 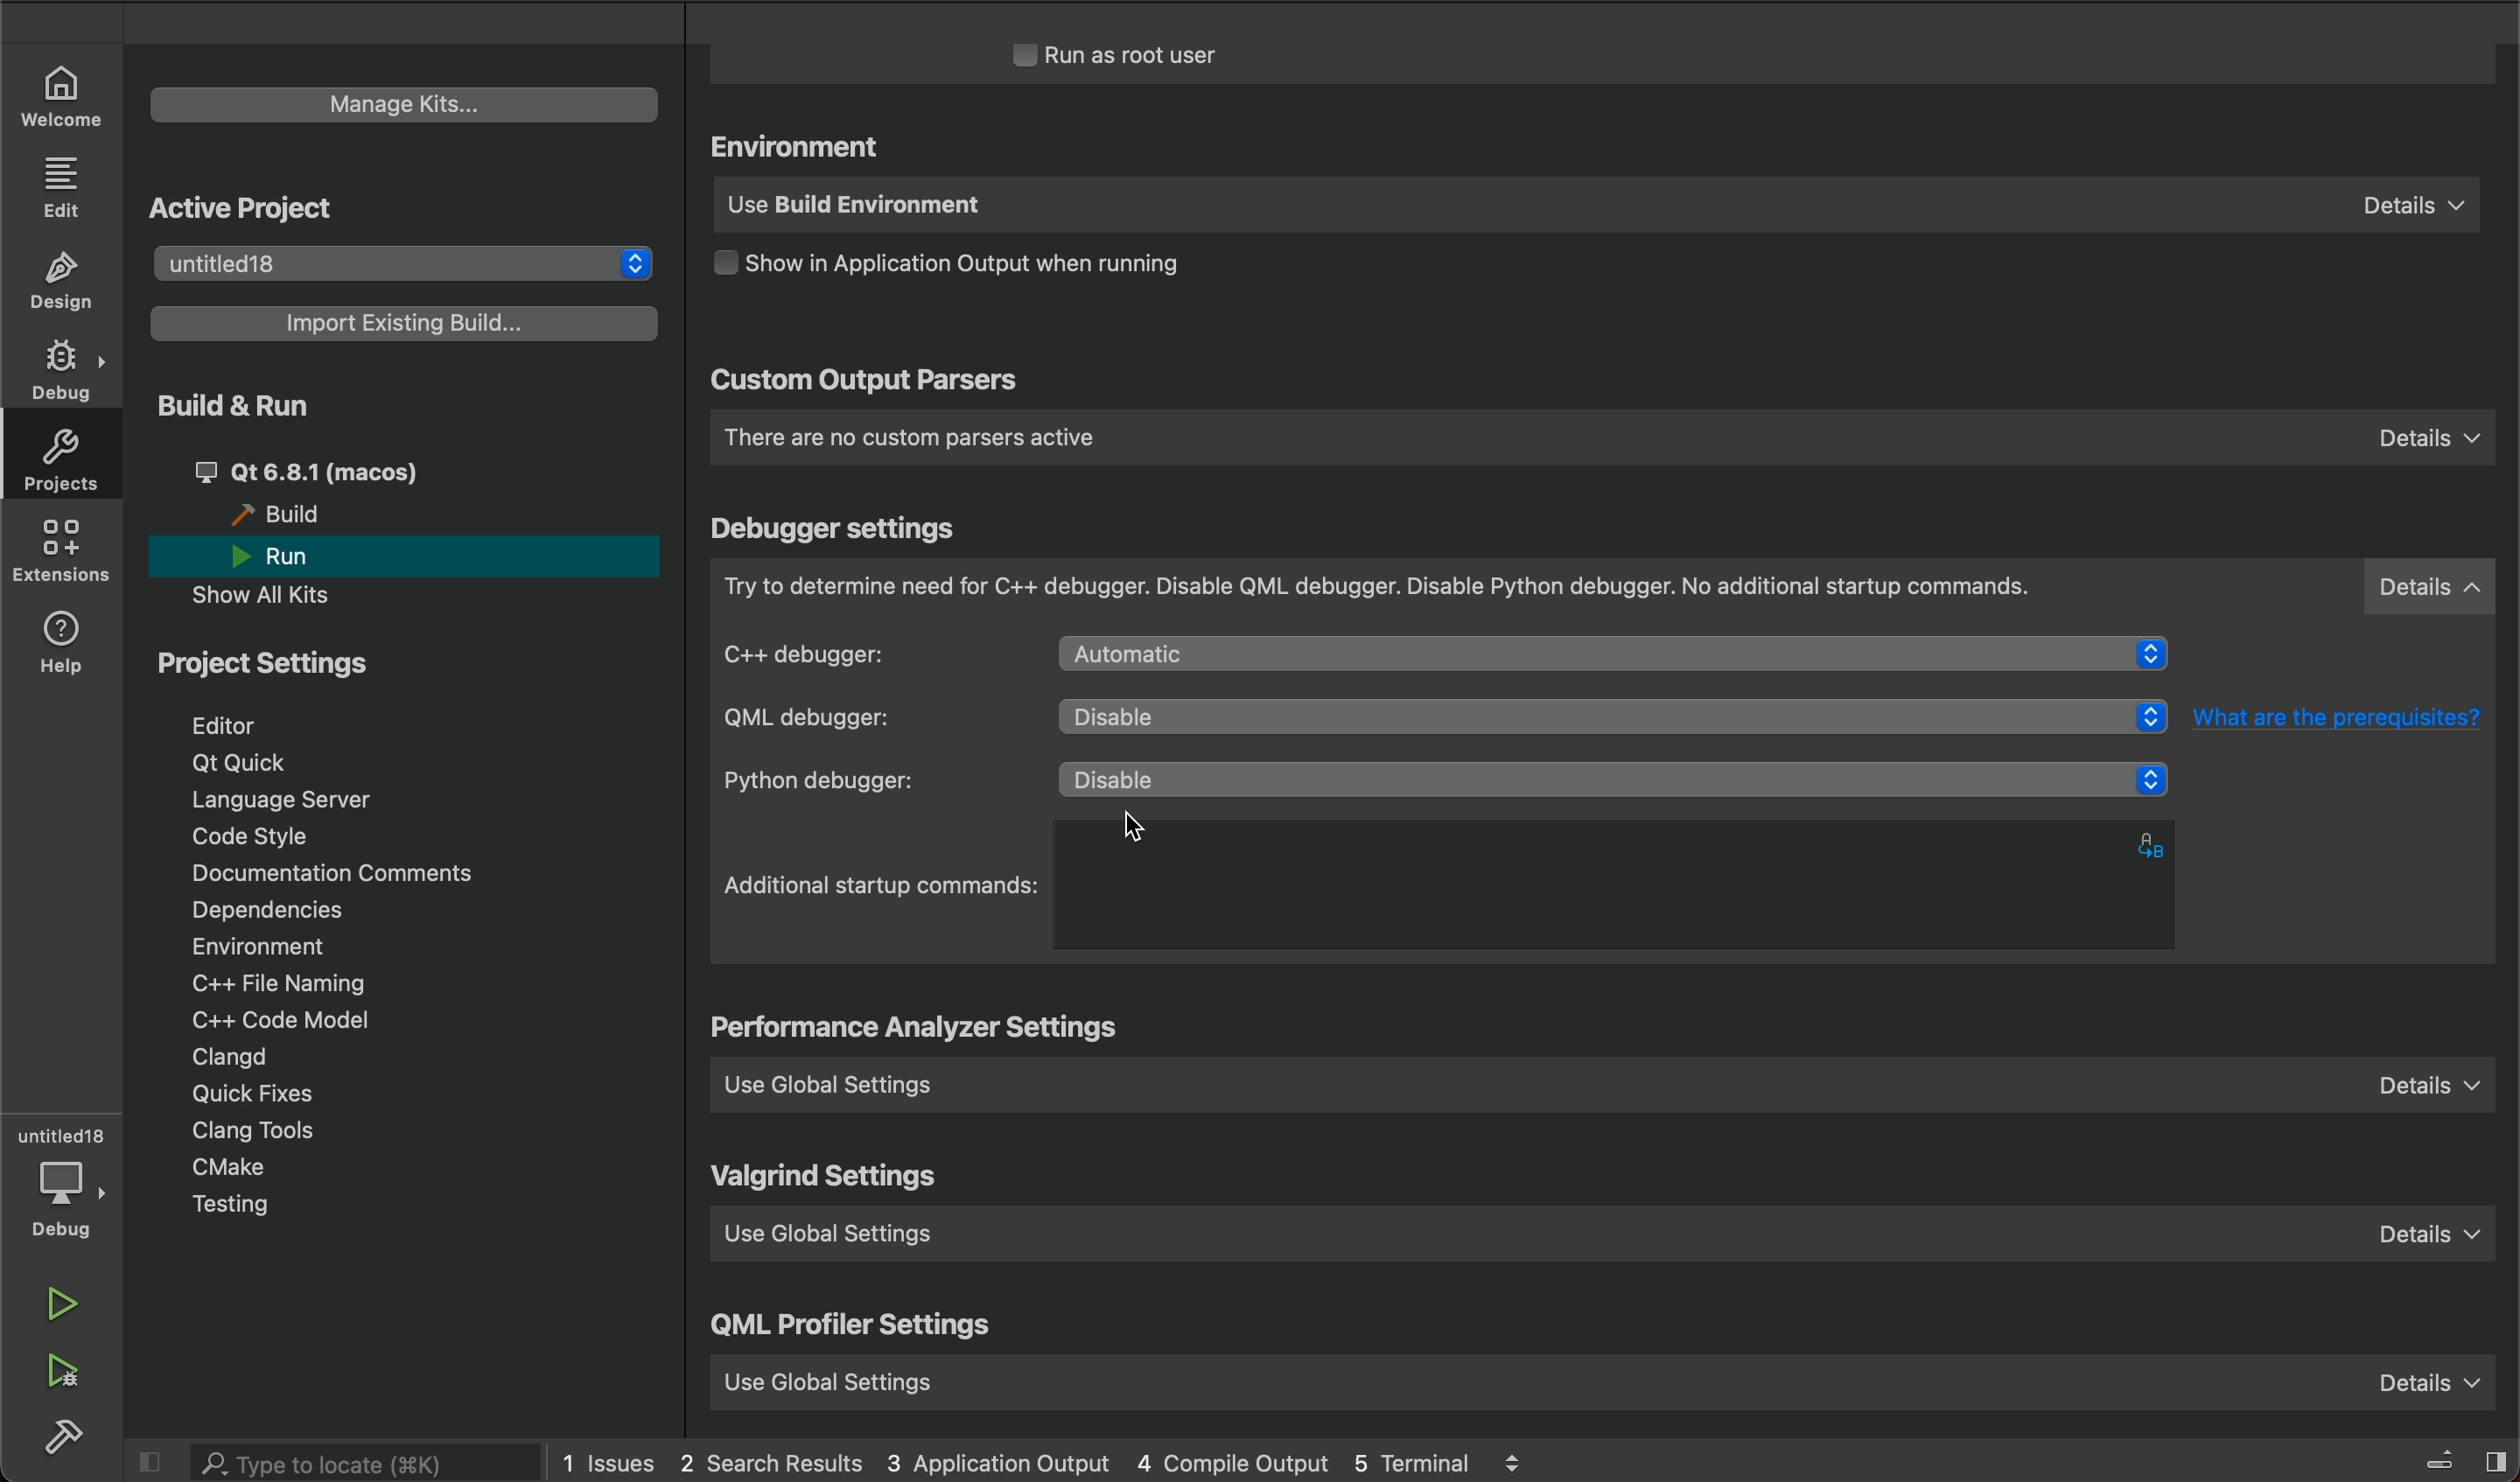 What do you see at coordinates (883, 886) in the screenshot?
I see `startup ` at bounding box center [883, 886].